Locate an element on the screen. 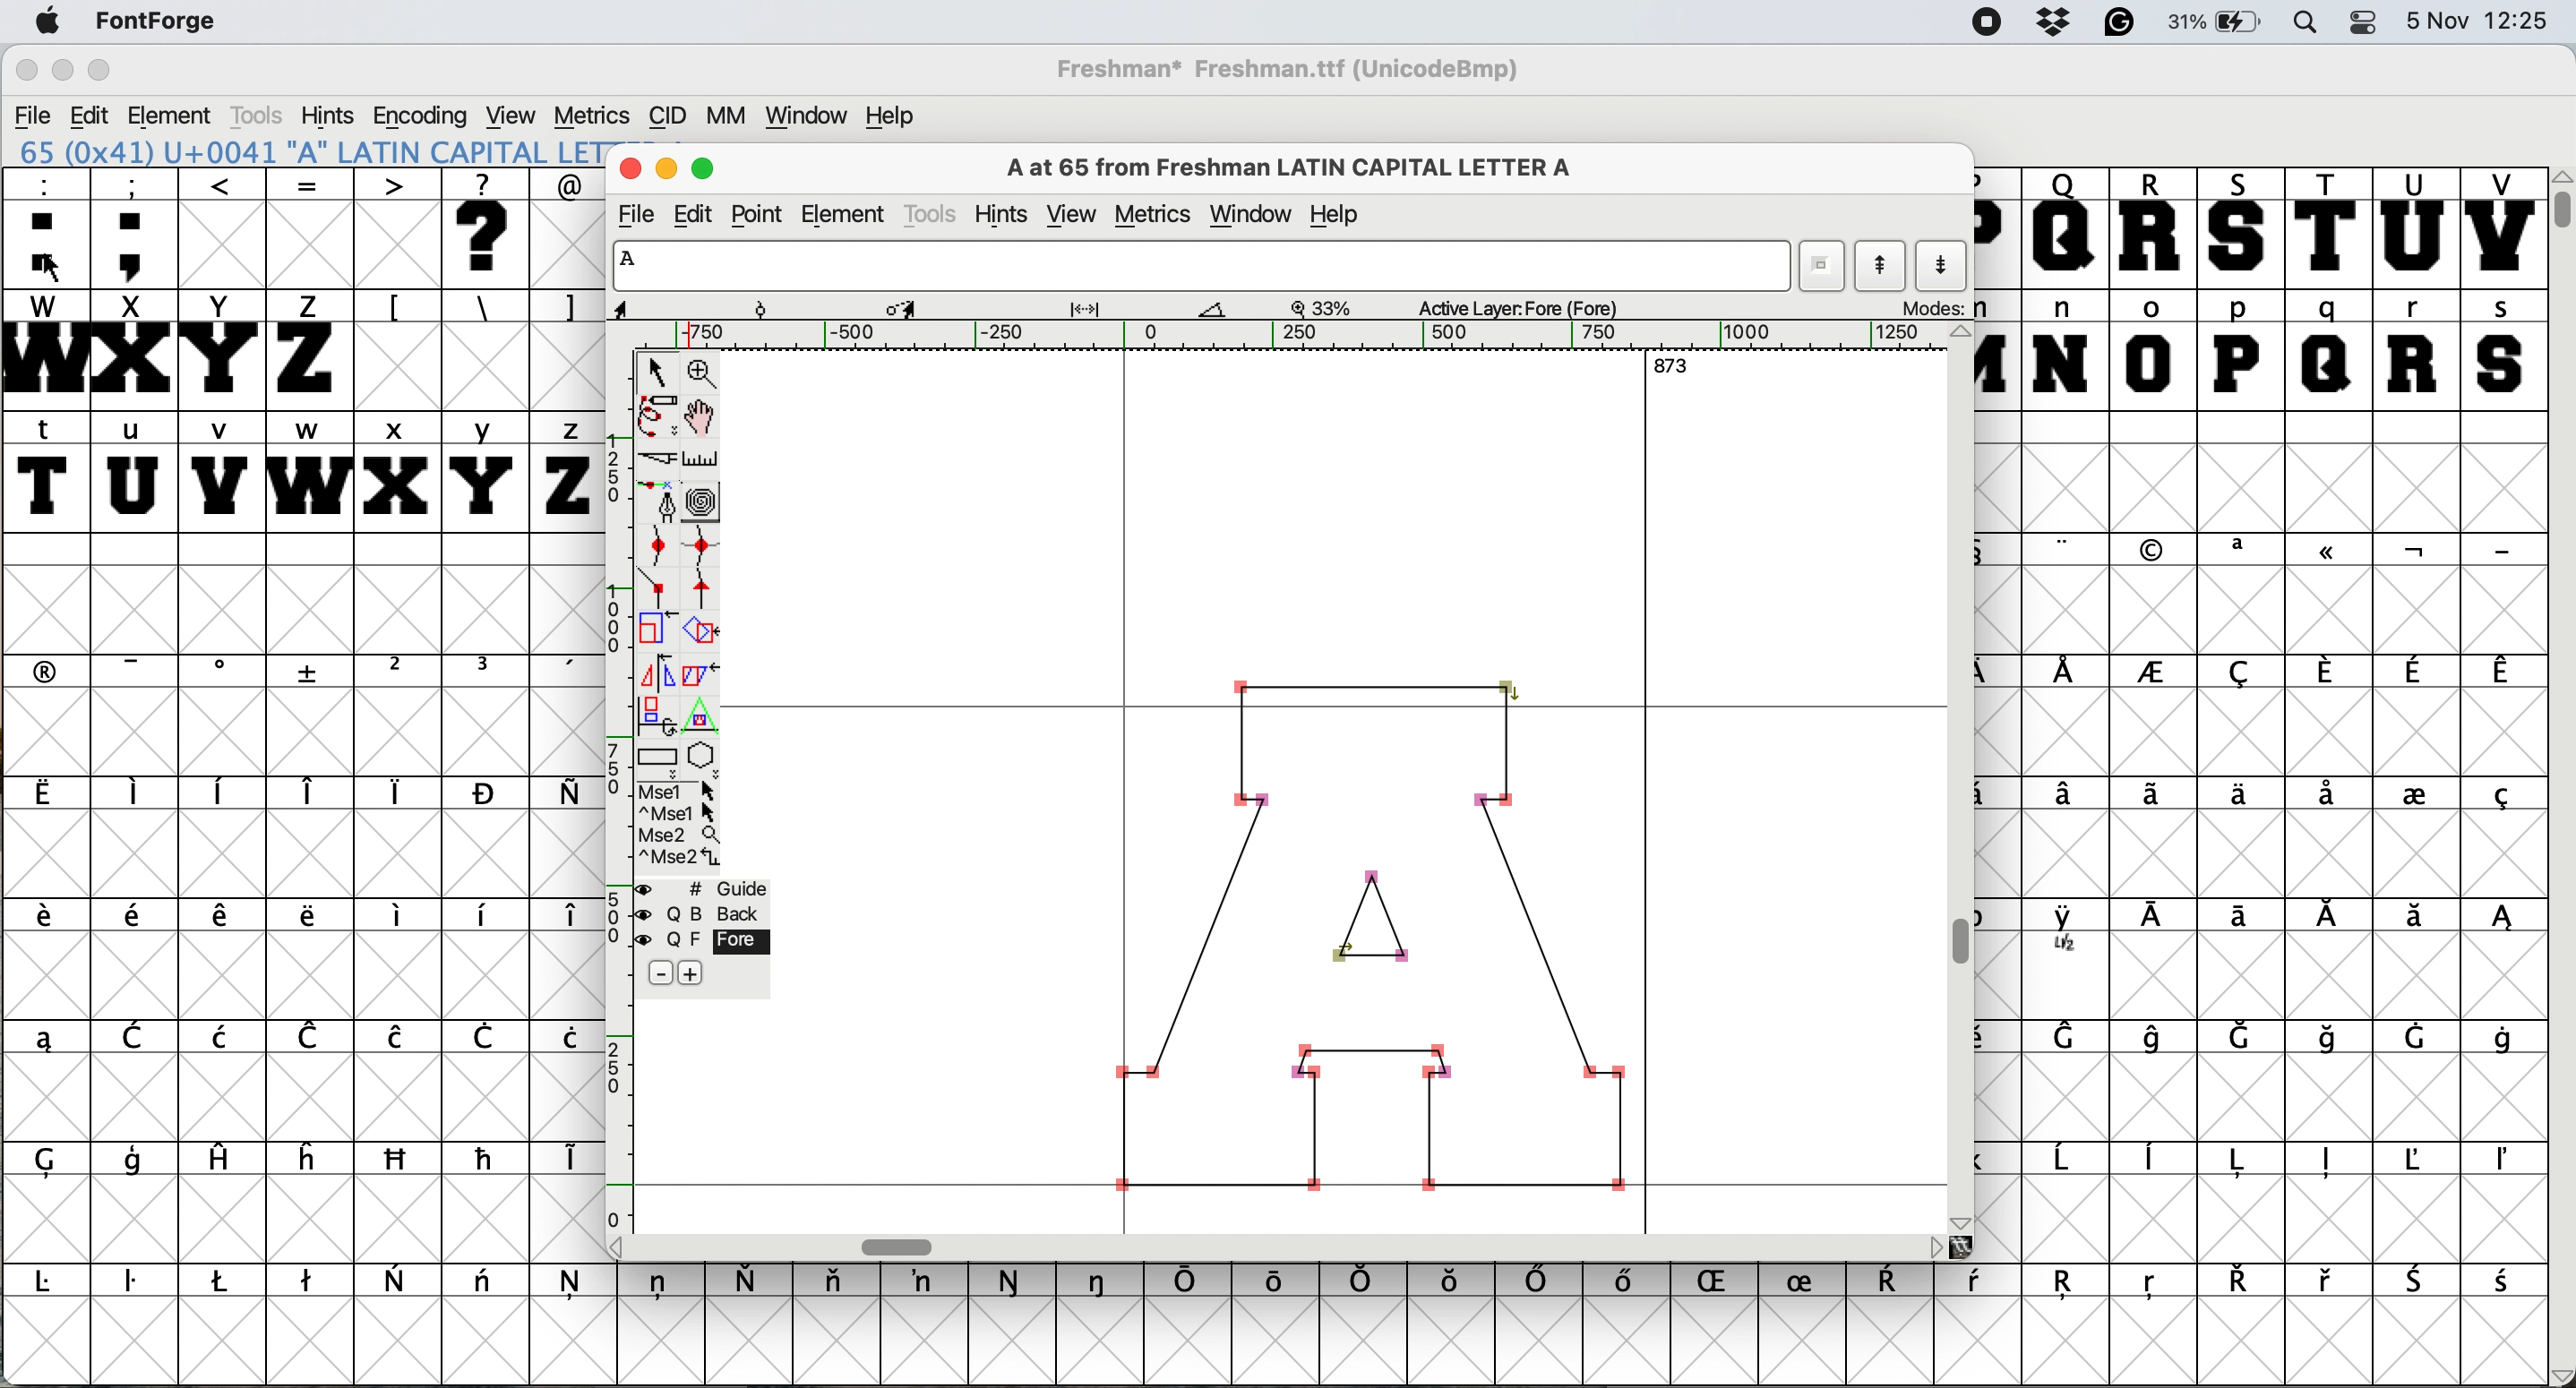 Image resolution: width=2576 pixels, height=1388 pixels. star or polygon is located at coordinates (698, 759).